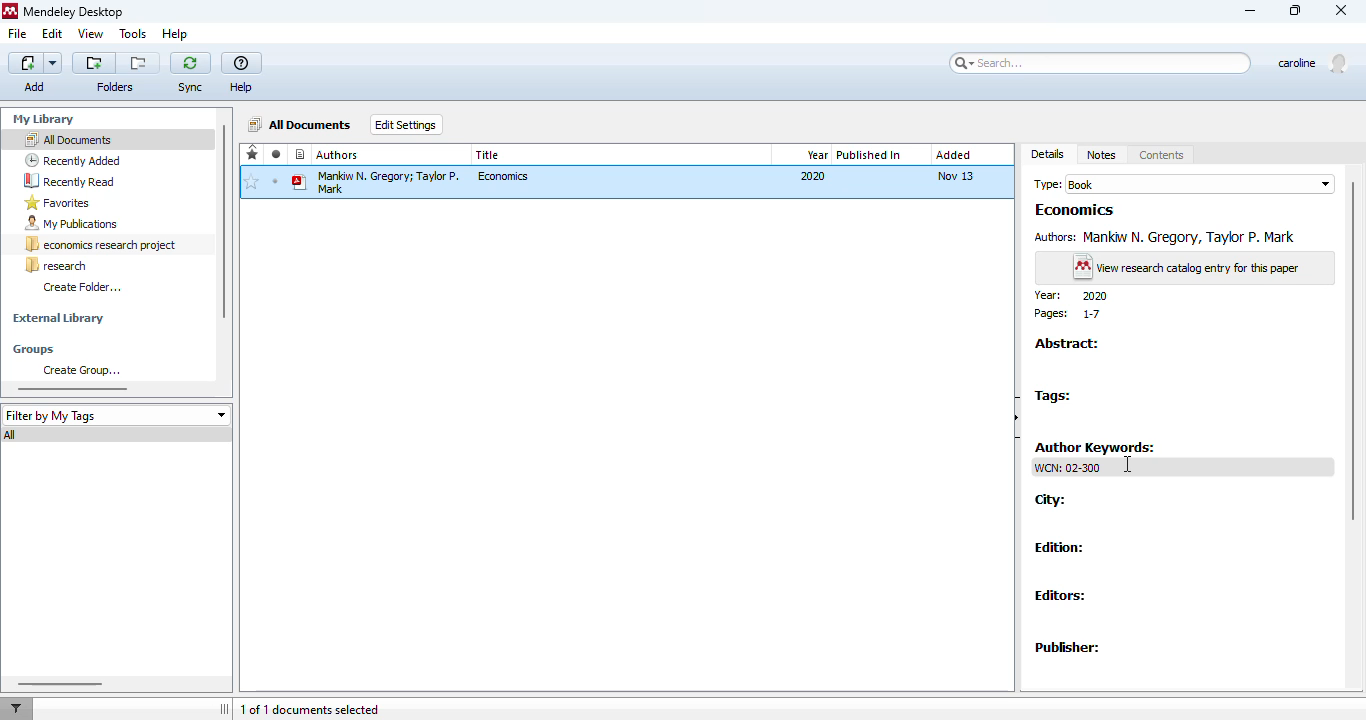 Image resolution: width=1366 pixels, height=720 pixels. I want to click on create a new folder, so click(94, 63).